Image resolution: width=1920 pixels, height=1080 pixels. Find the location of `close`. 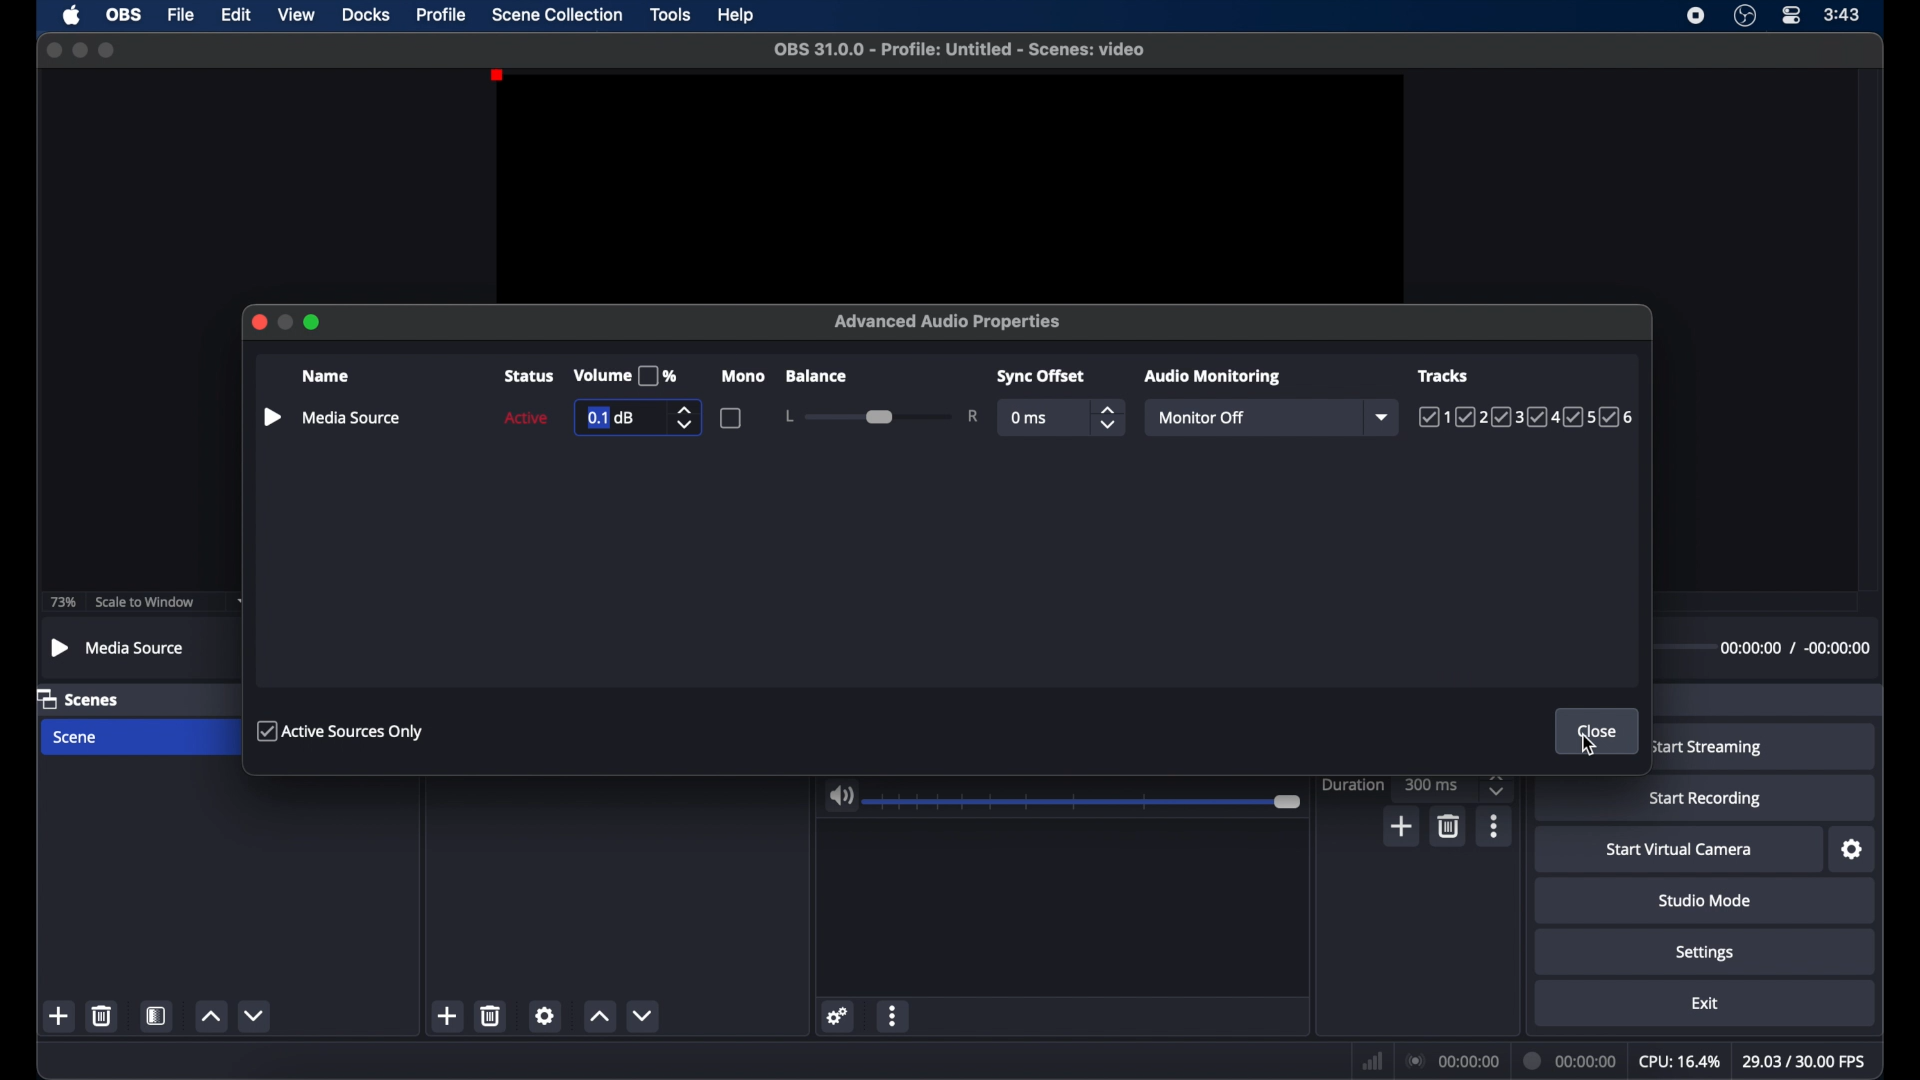

close is located at coordinates (254, 321).